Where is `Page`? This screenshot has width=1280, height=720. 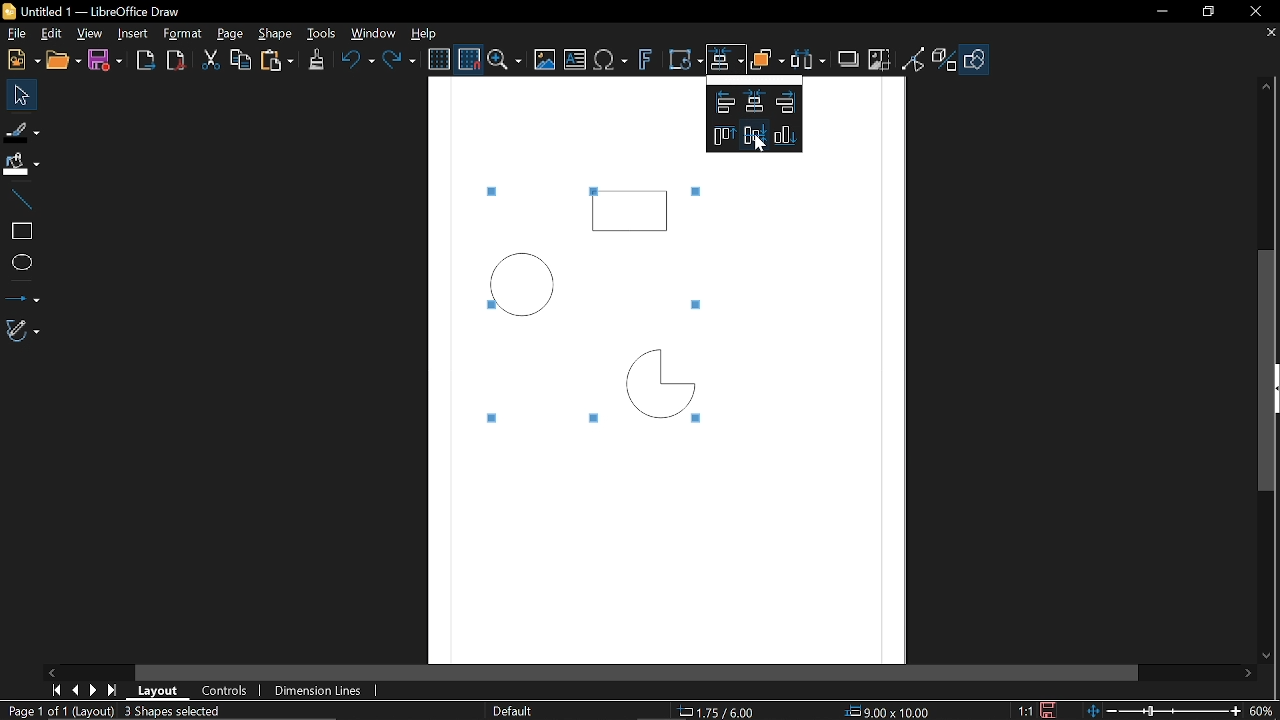 Page is located at coordinates (226, 35).